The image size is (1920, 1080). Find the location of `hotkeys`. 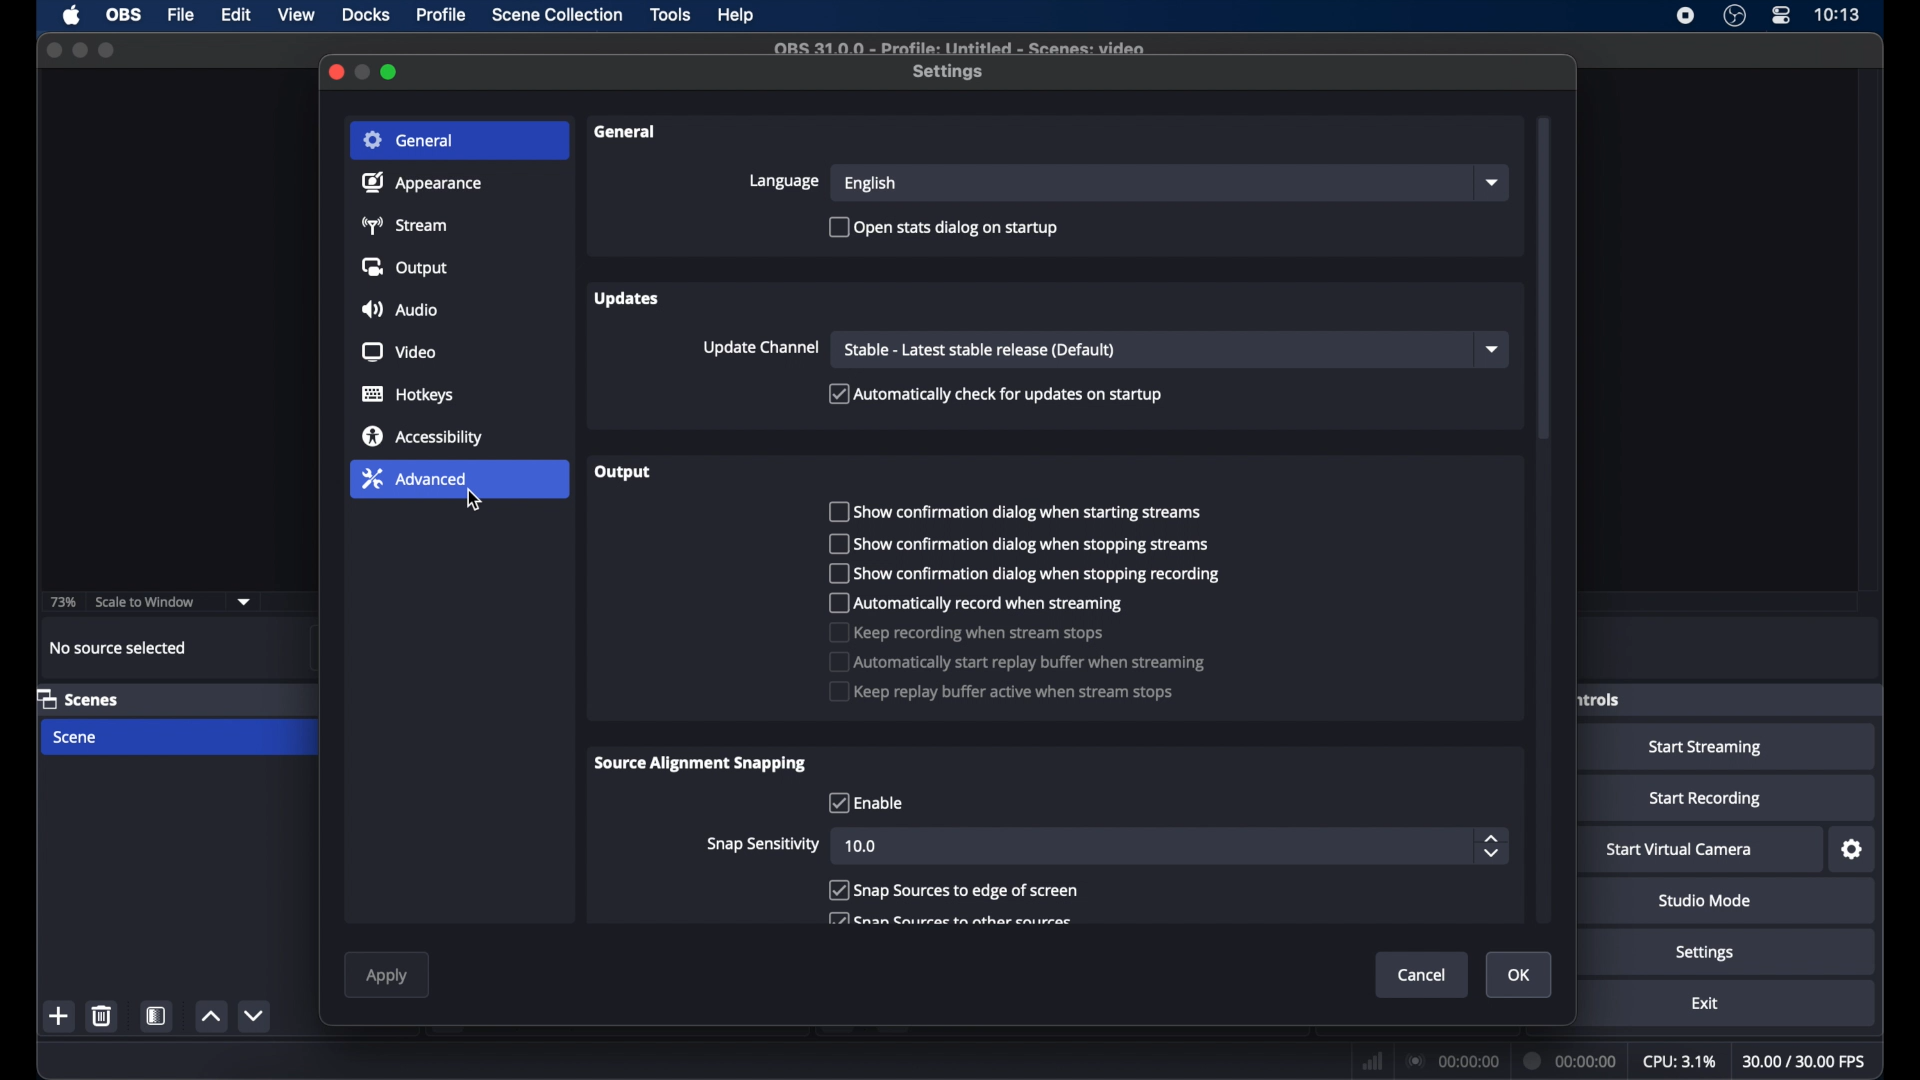

hotkeys is located at coordinates (409, 395).